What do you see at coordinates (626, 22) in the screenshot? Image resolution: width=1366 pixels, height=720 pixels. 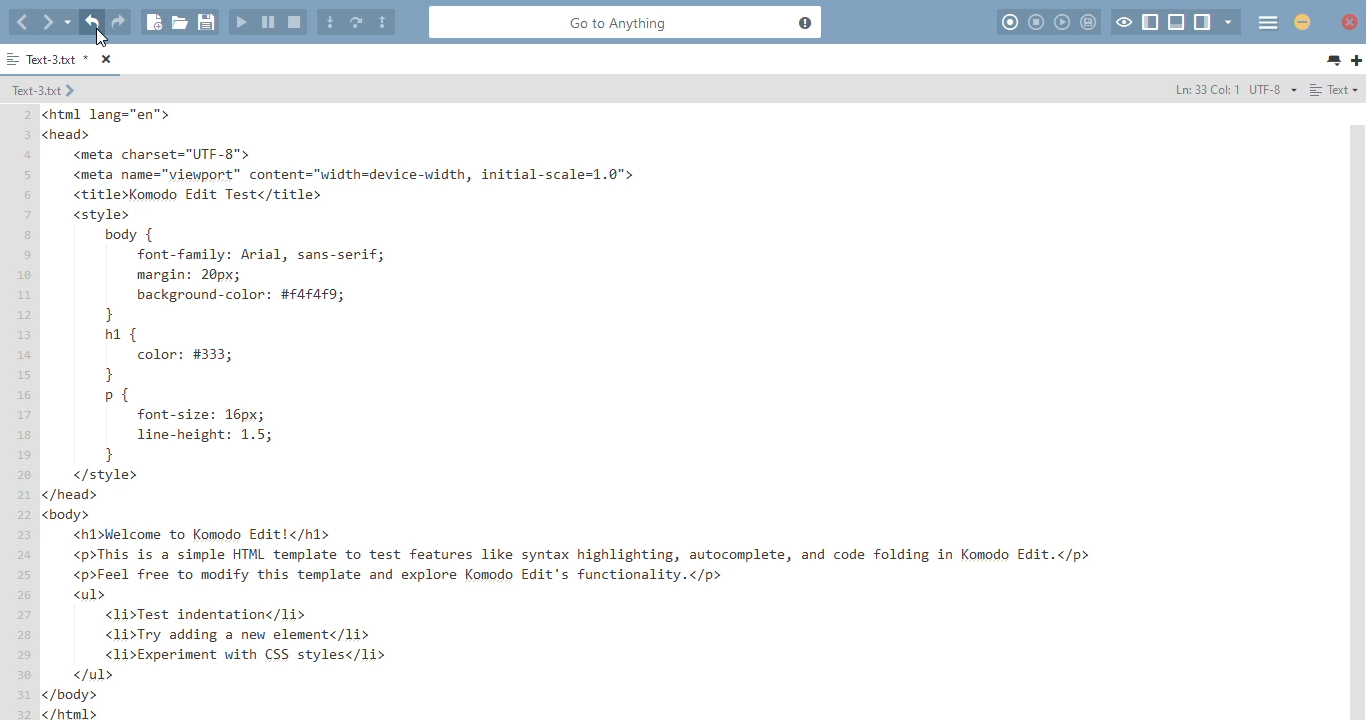 I see `go to anything` at bounding box center [626, 22].